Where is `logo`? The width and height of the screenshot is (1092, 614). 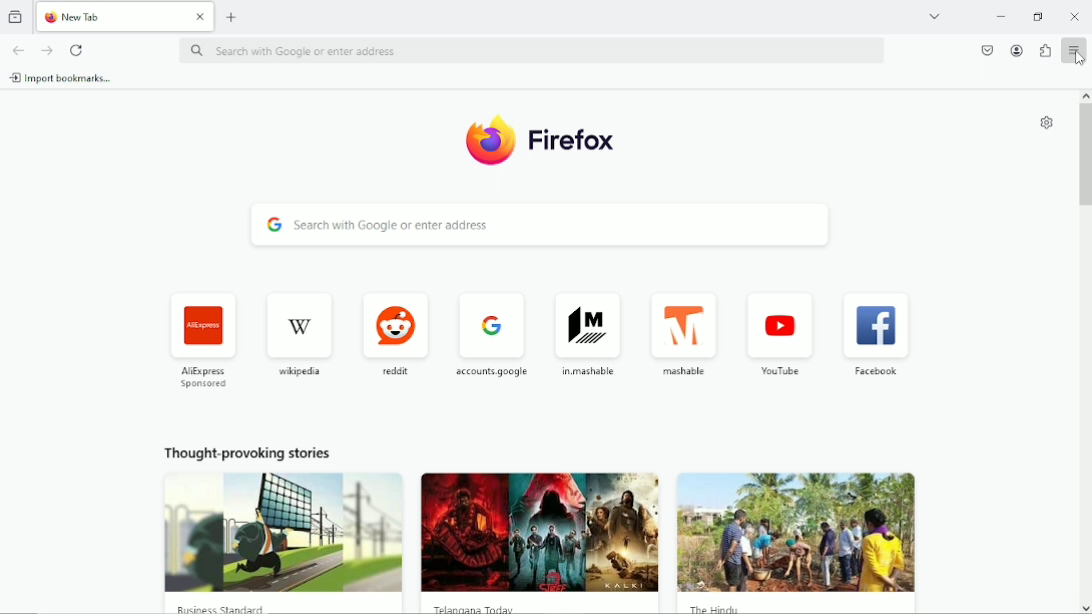 logo is located at coordinates (537, 140).